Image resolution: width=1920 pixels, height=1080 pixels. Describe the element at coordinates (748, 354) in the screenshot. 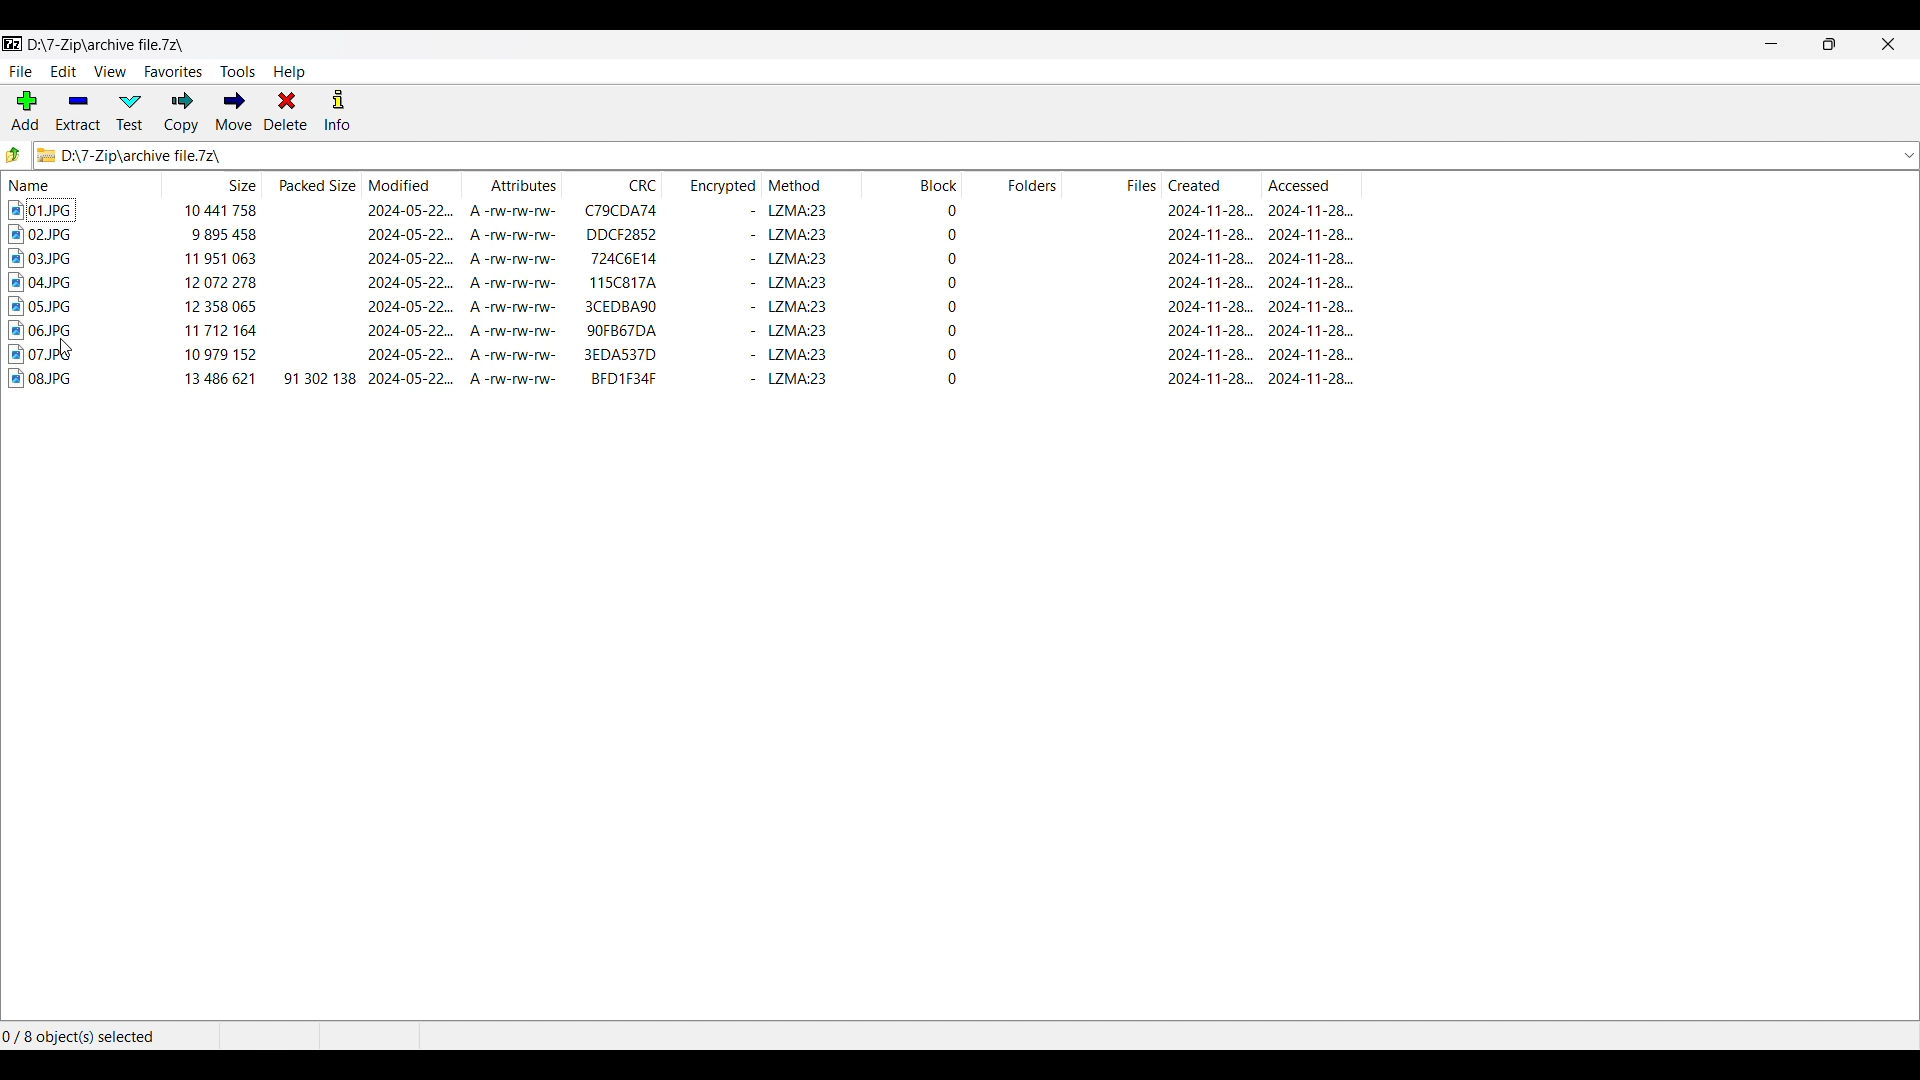

I see `encrypted status` at that location.